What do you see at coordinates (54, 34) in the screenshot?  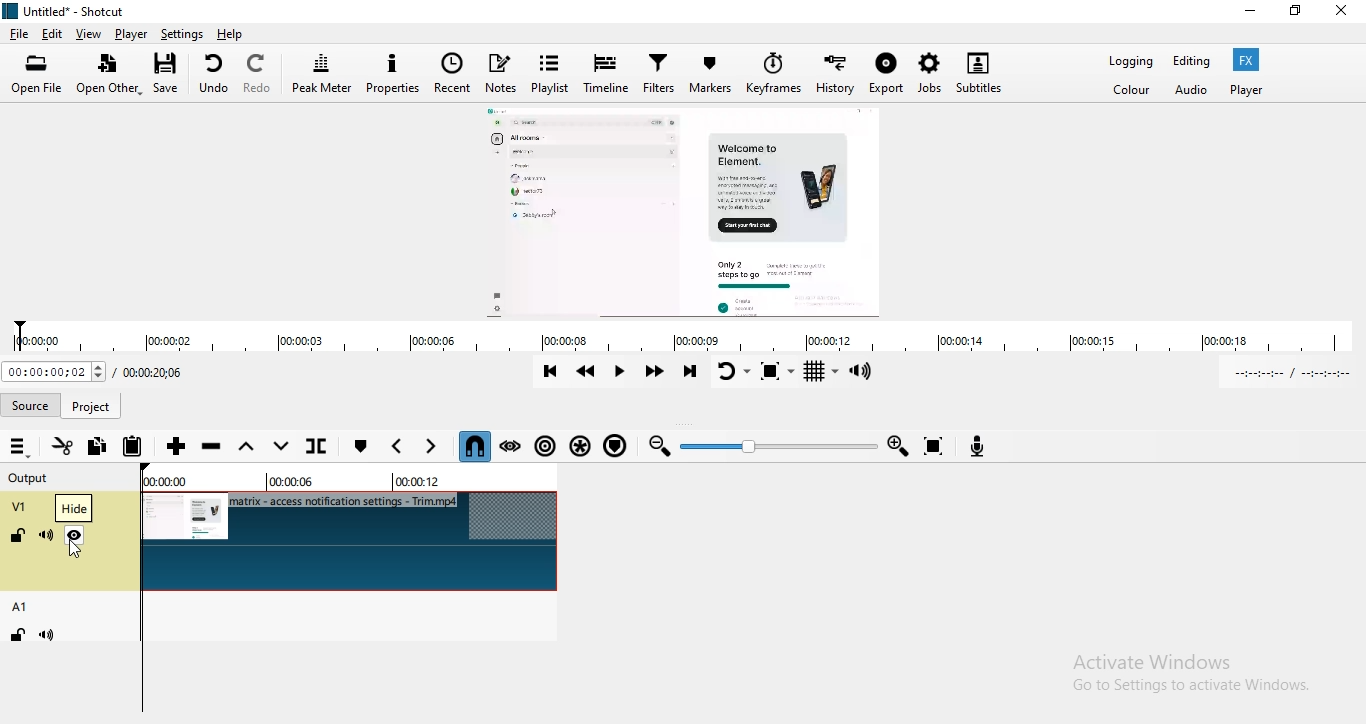 I see `Edit` at bounding box center [54, 34].